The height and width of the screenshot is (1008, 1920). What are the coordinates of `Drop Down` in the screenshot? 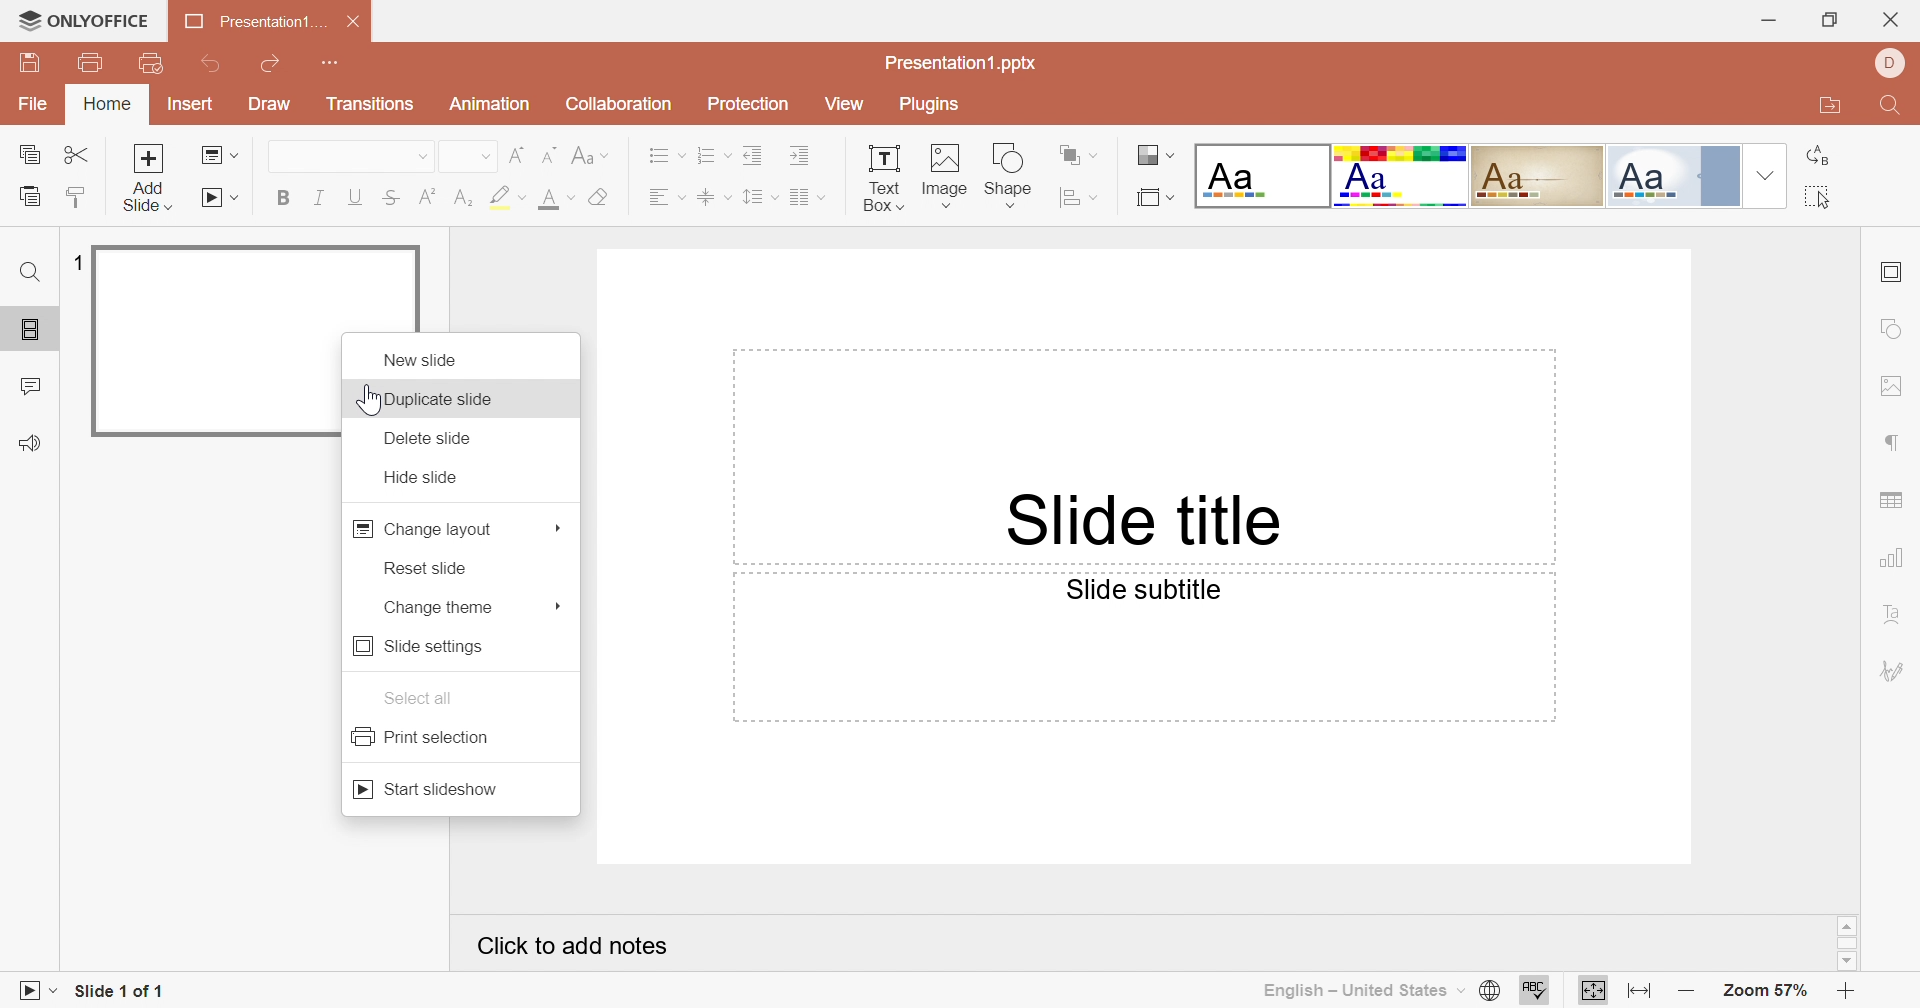 It's located at (683, 197).